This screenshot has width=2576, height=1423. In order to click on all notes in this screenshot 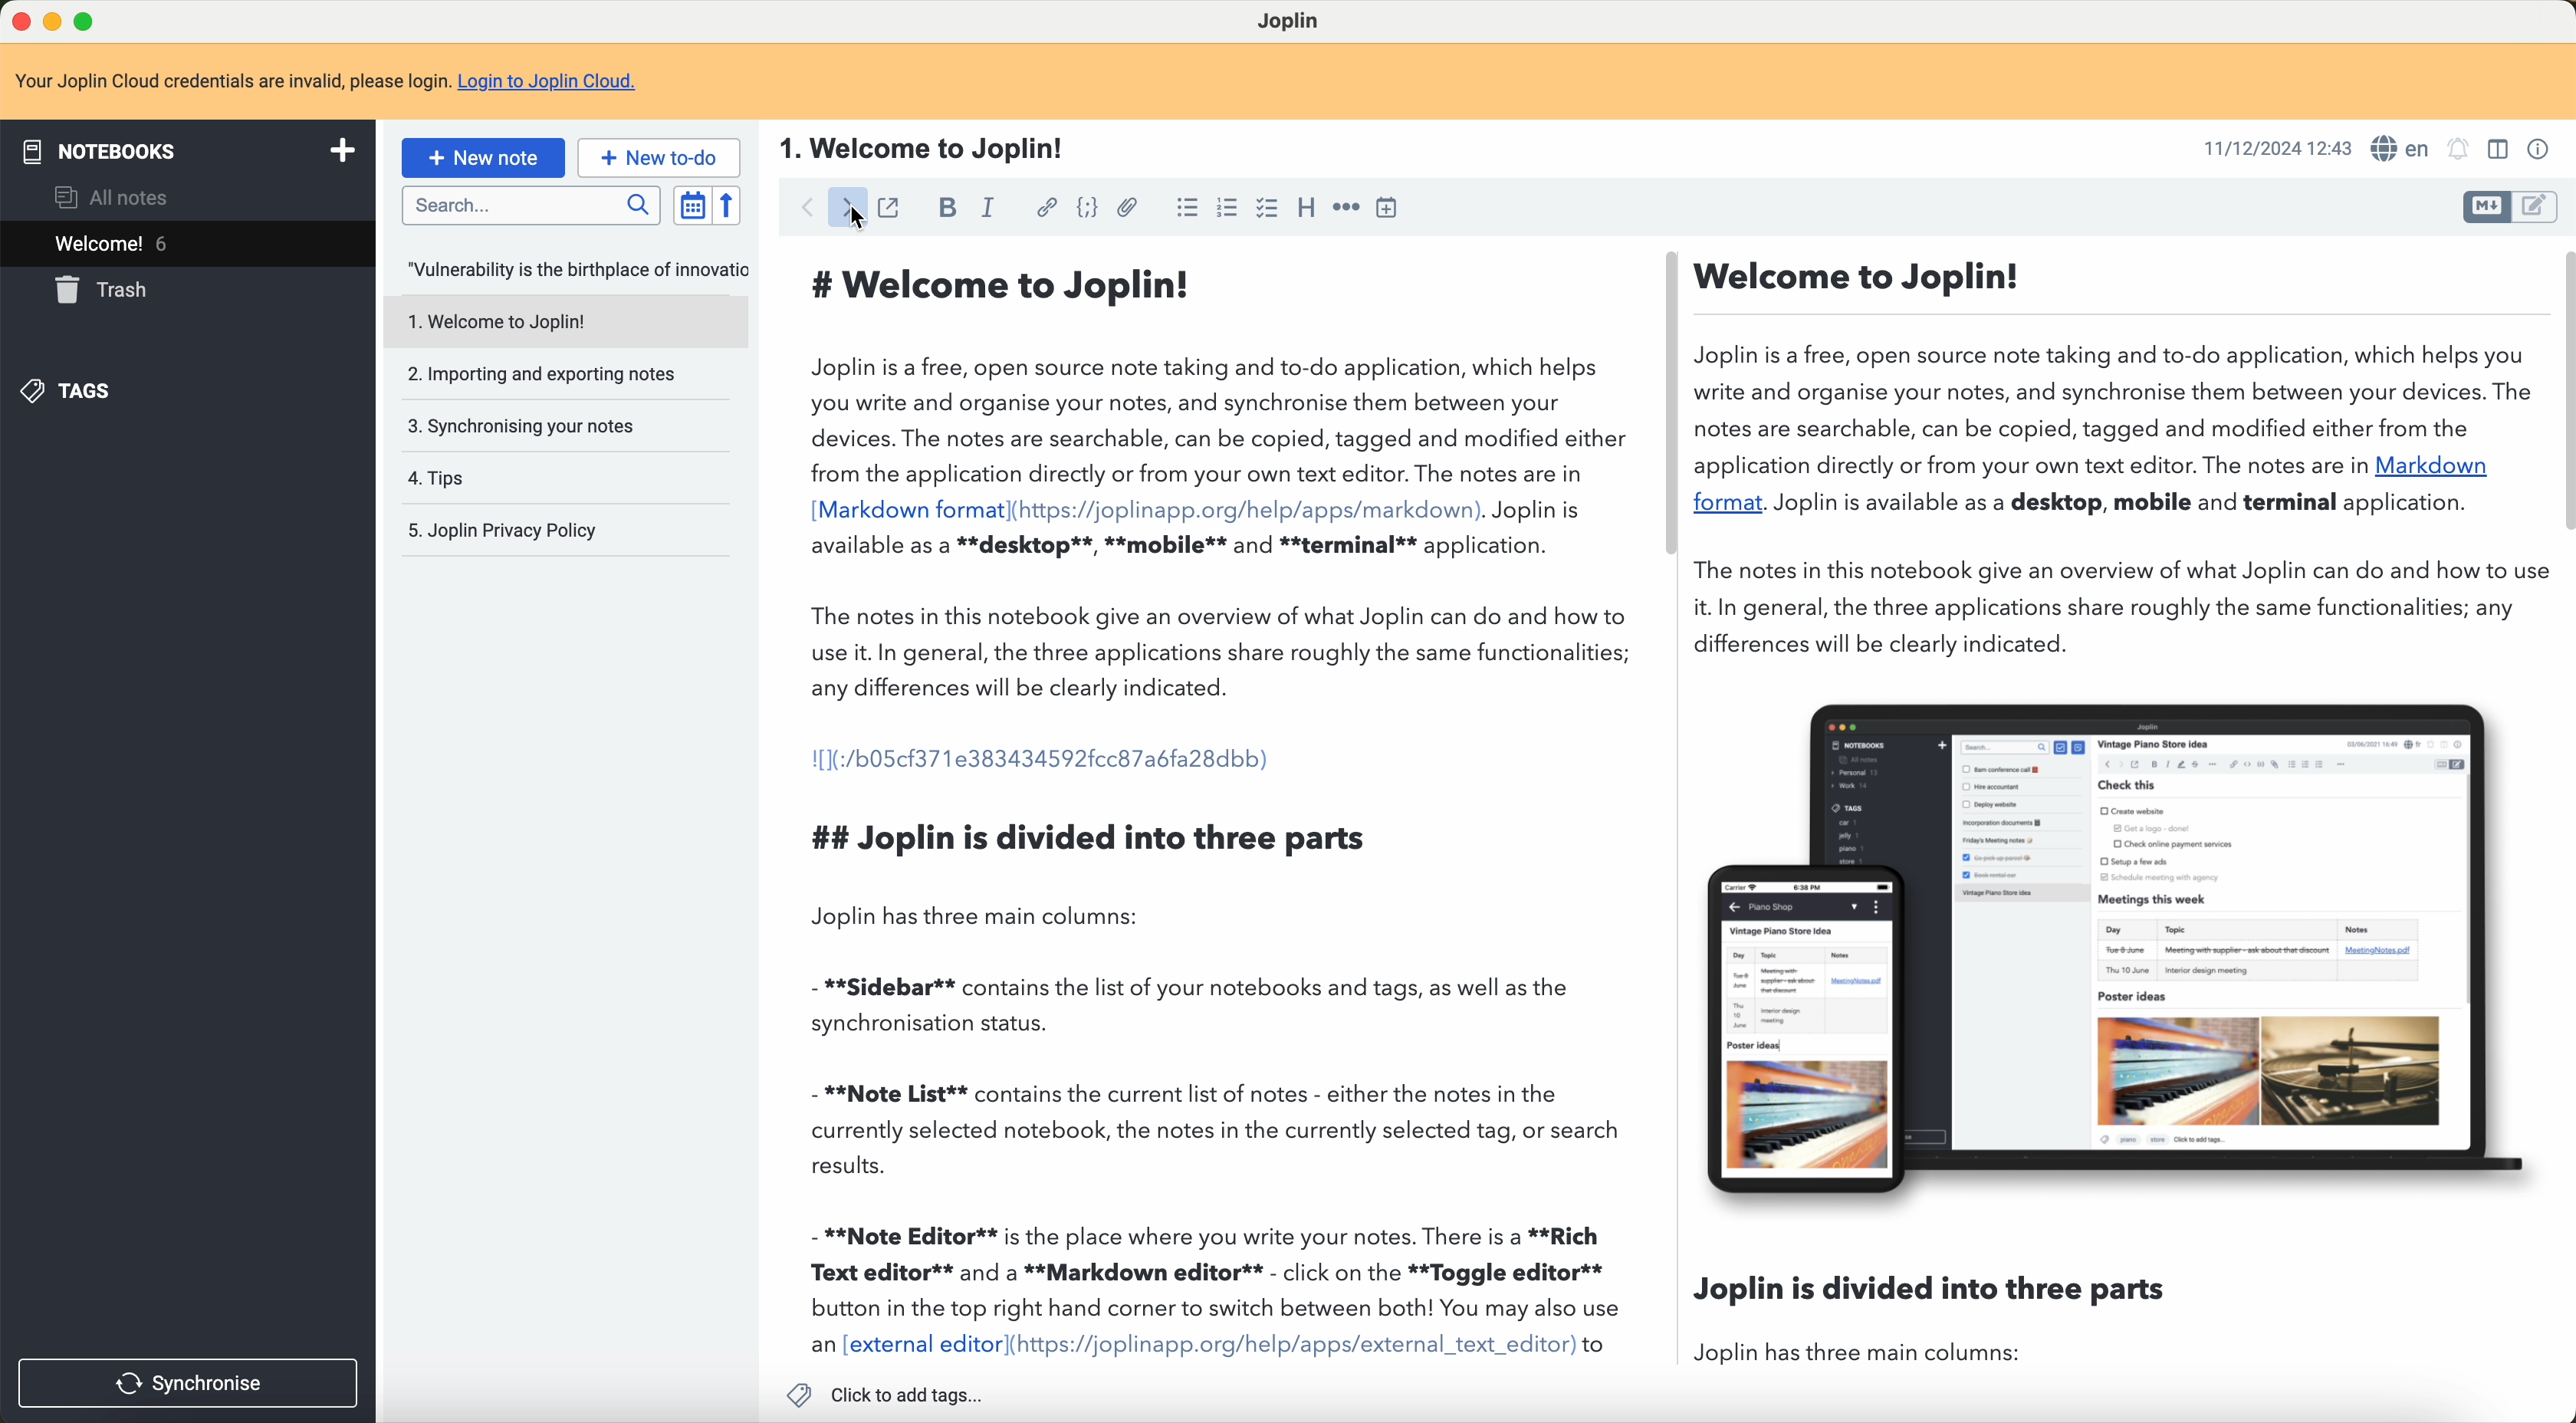, I will do `click(119, 196)`.